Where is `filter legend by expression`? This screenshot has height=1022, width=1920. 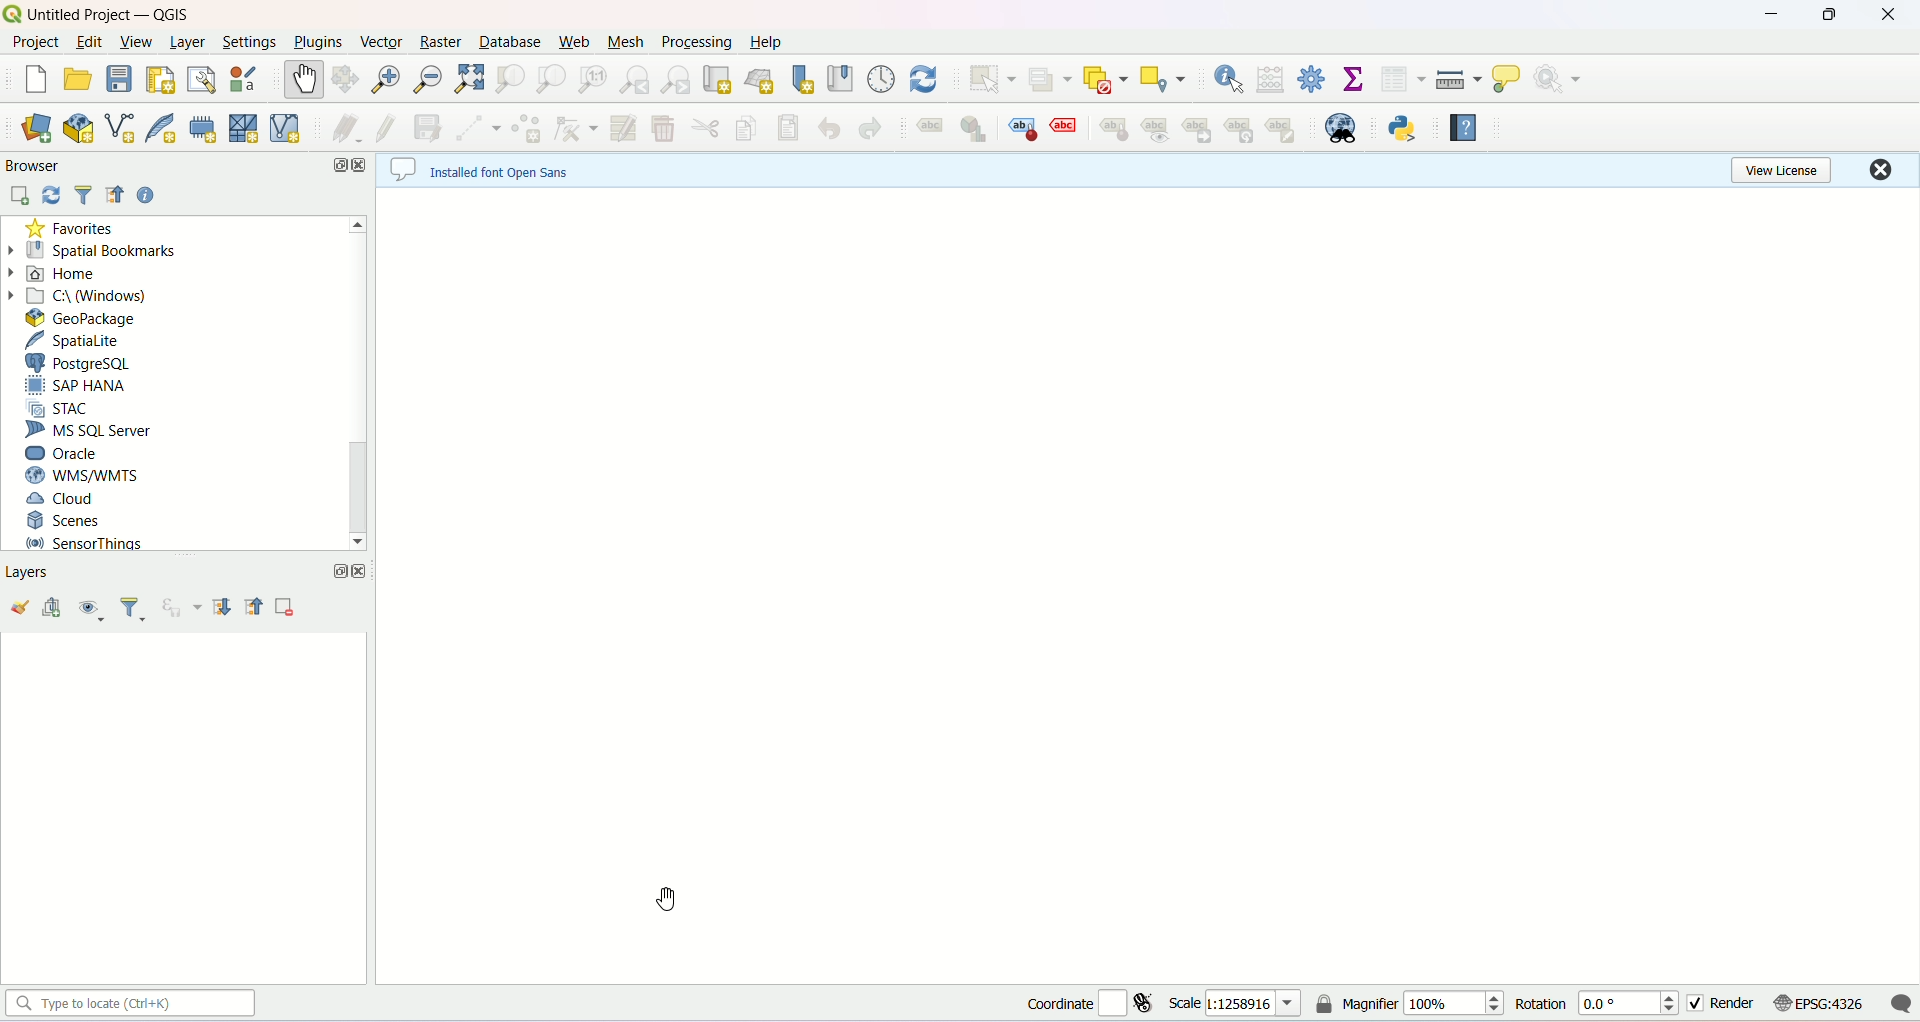
filter legend by expression is located at coordinates (184, 610).